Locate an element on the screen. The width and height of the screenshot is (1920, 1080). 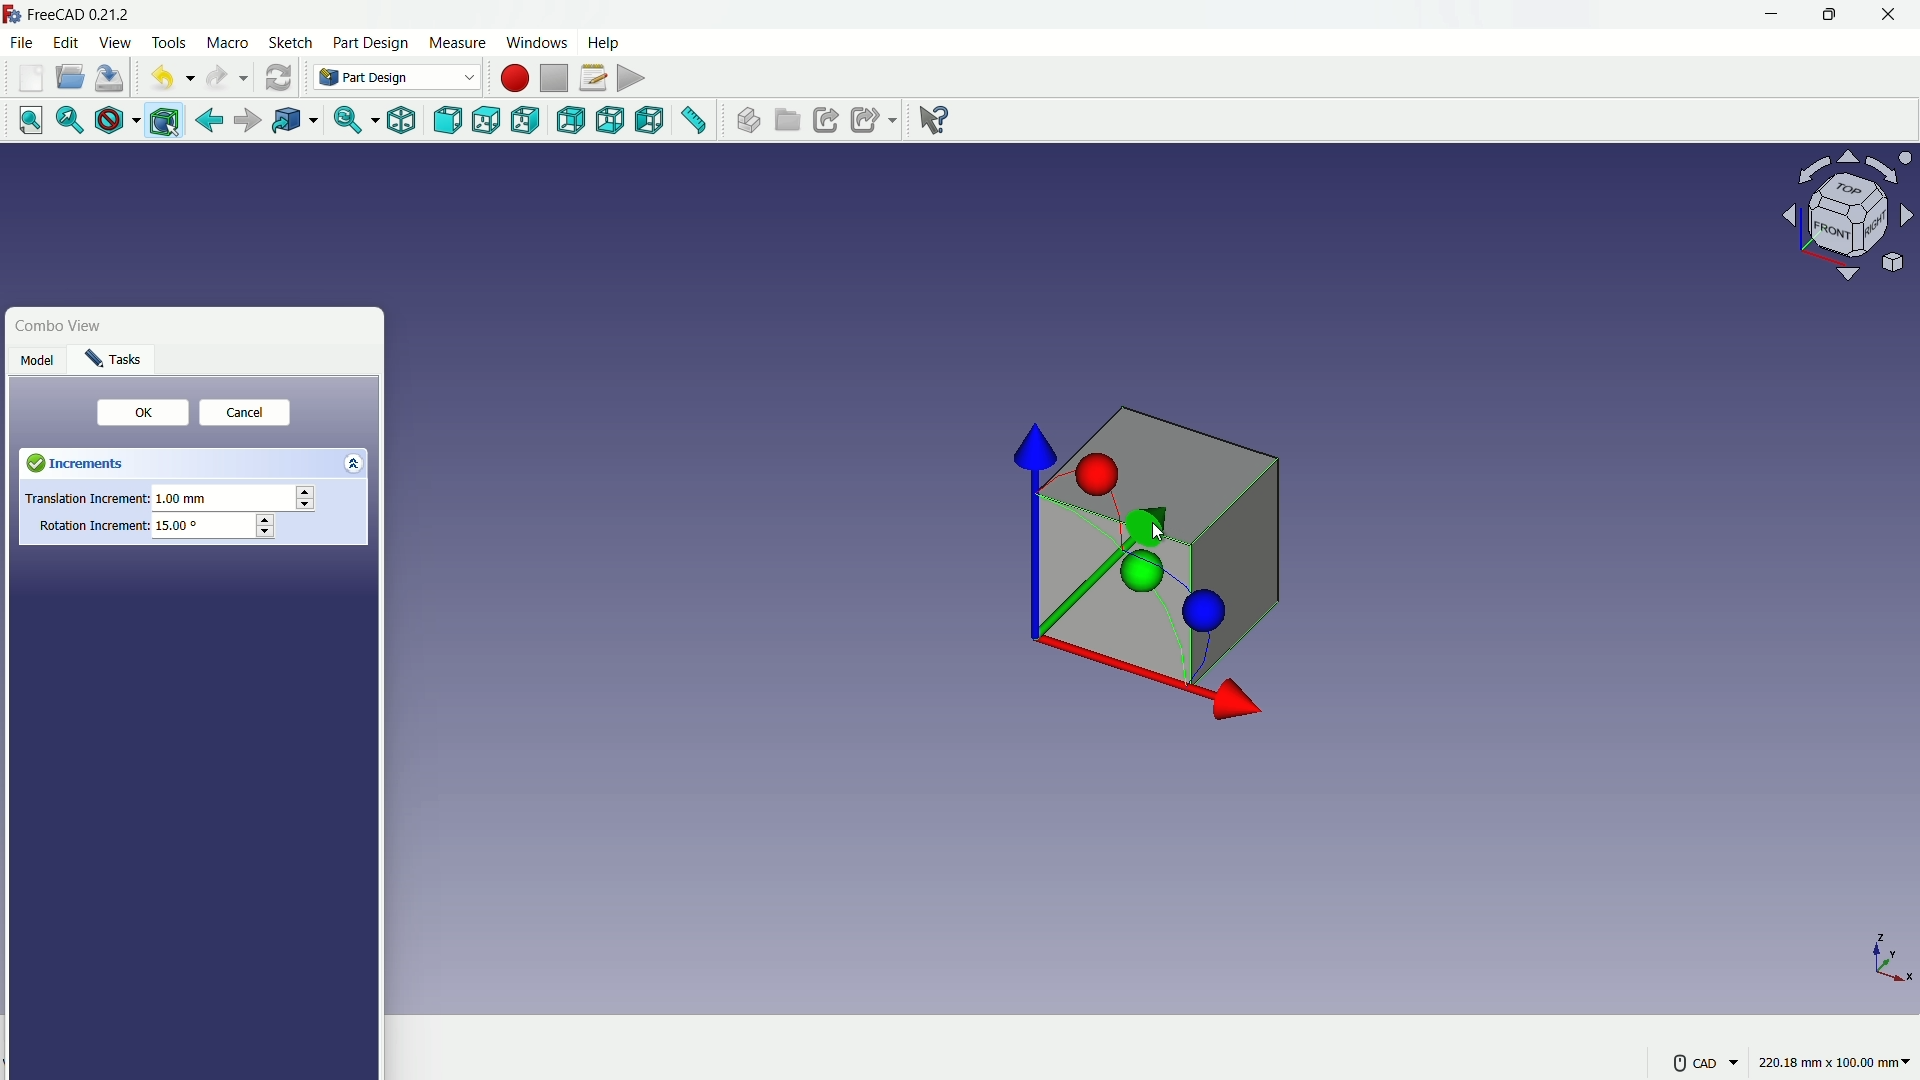
view is located at coordinates (114, 42).